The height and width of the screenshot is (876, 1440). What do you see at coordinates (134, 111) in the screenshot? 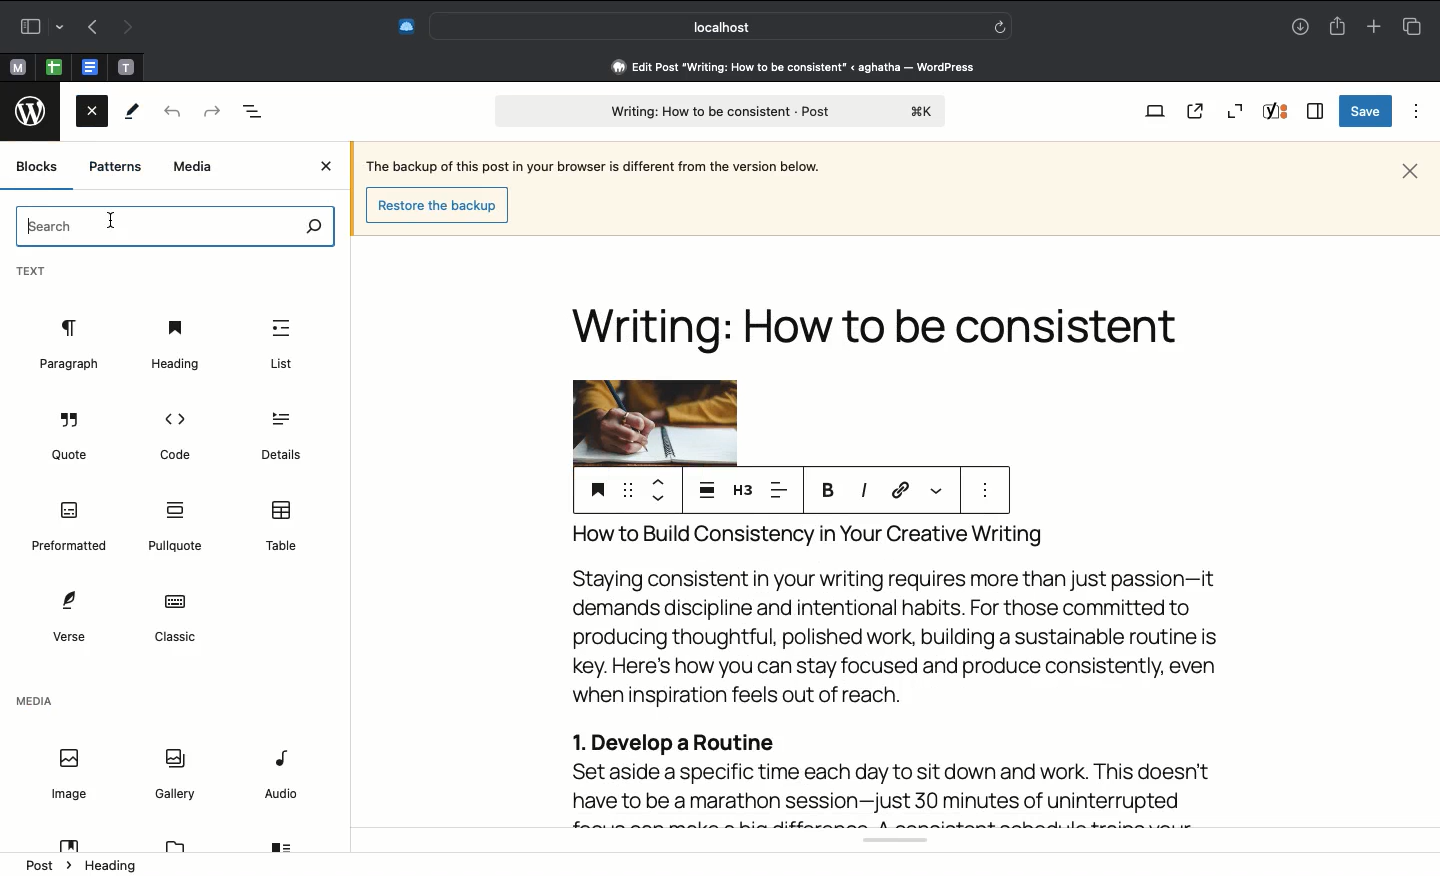
I see `Tools` at bounding box center [134, 111].